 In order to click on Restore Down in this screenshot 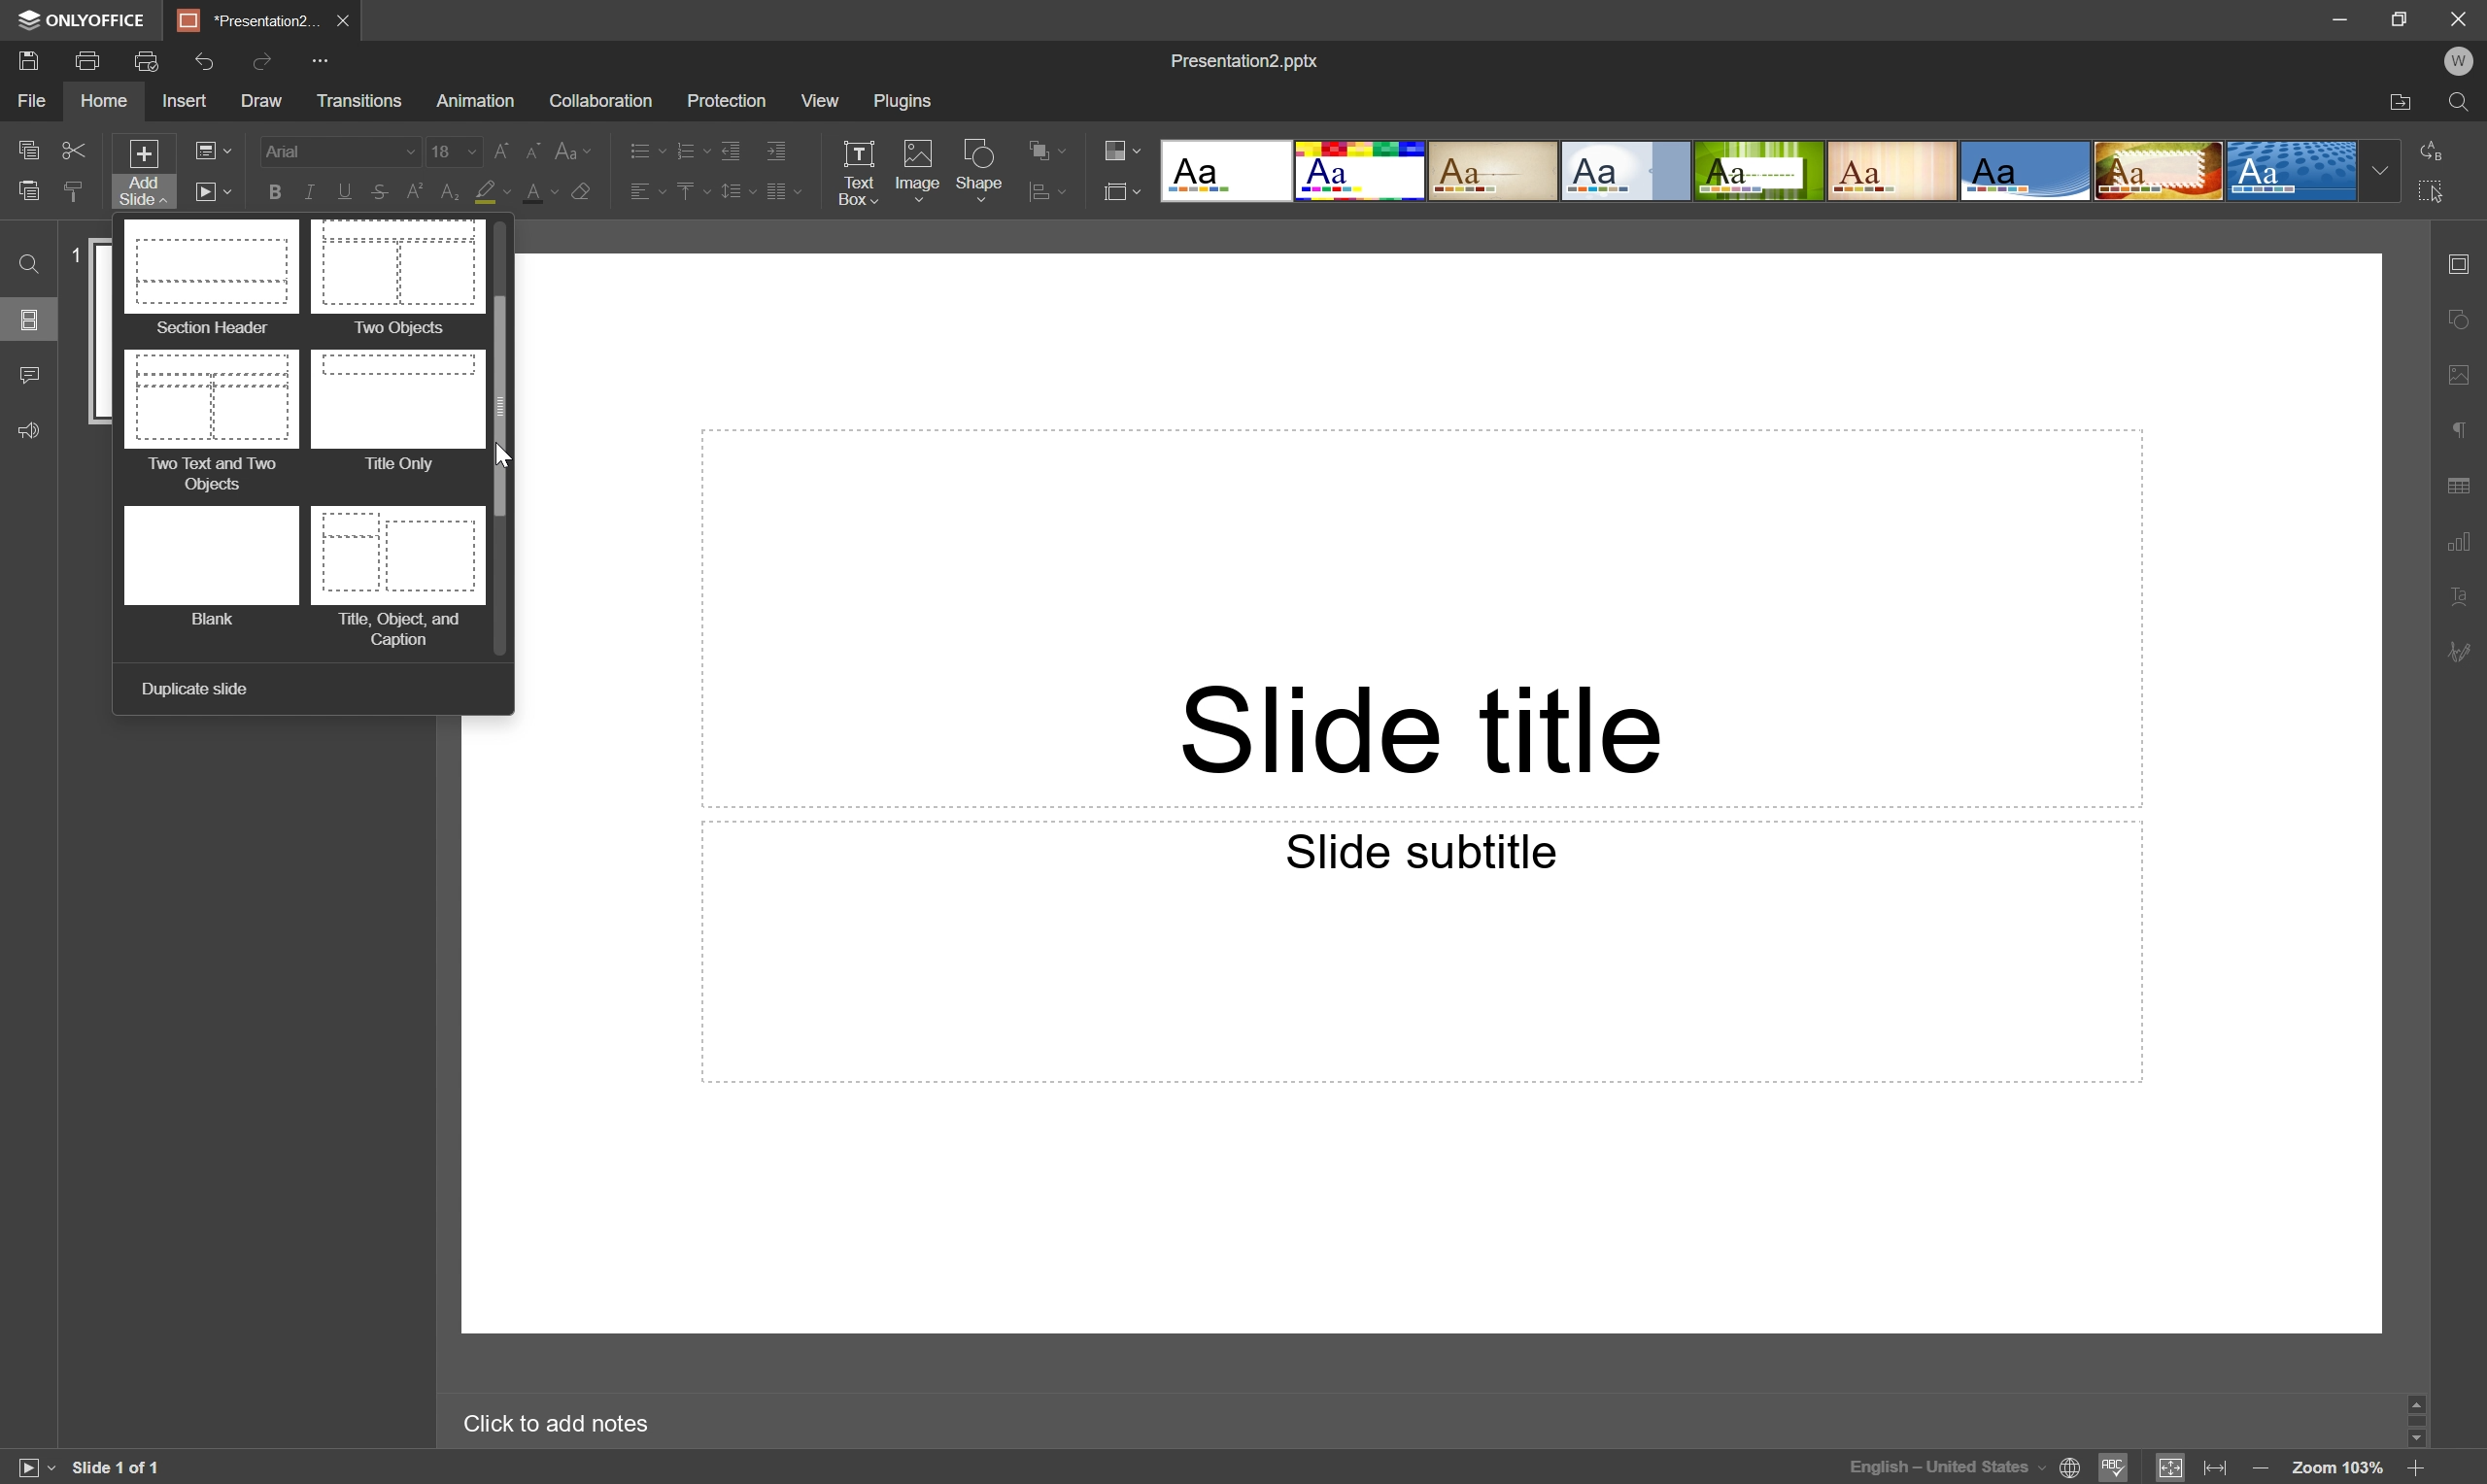, I will do `click(2400, 19)`.